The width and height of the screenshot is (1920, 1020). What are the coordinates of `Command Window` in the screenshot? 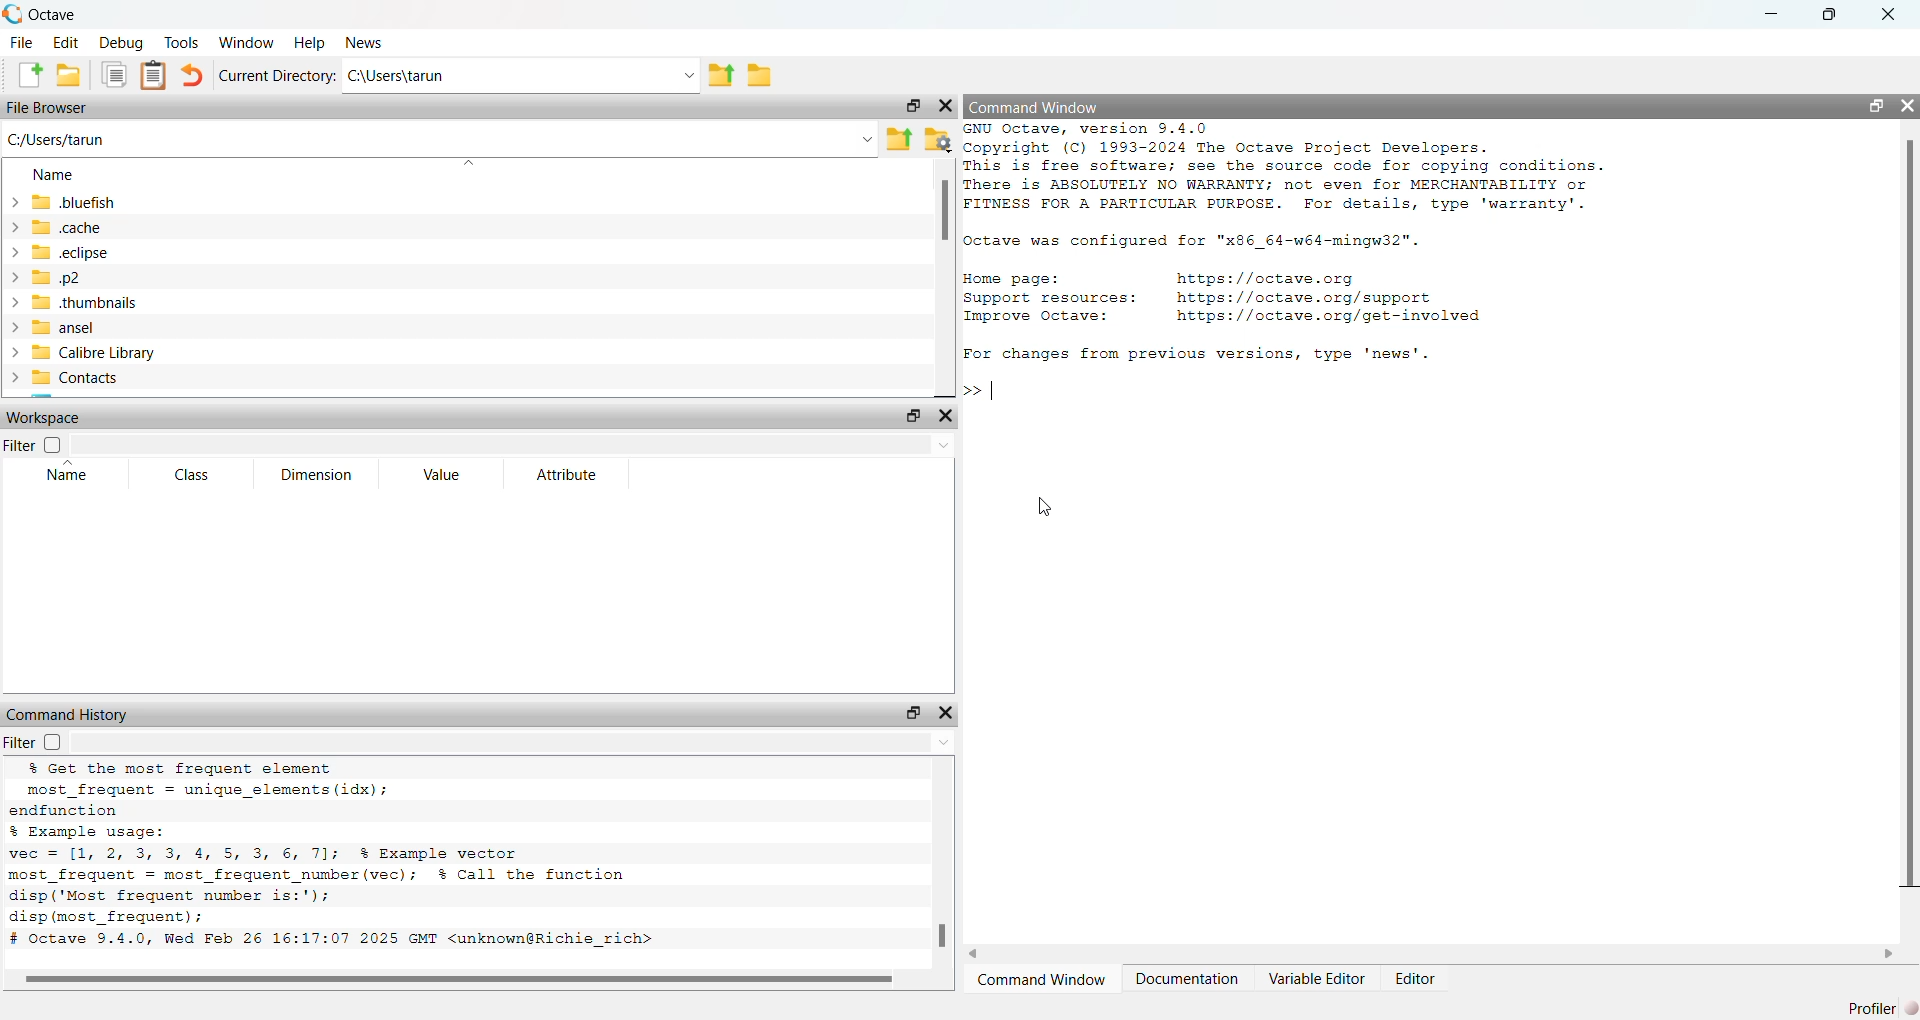 It's located at (1046, 979).